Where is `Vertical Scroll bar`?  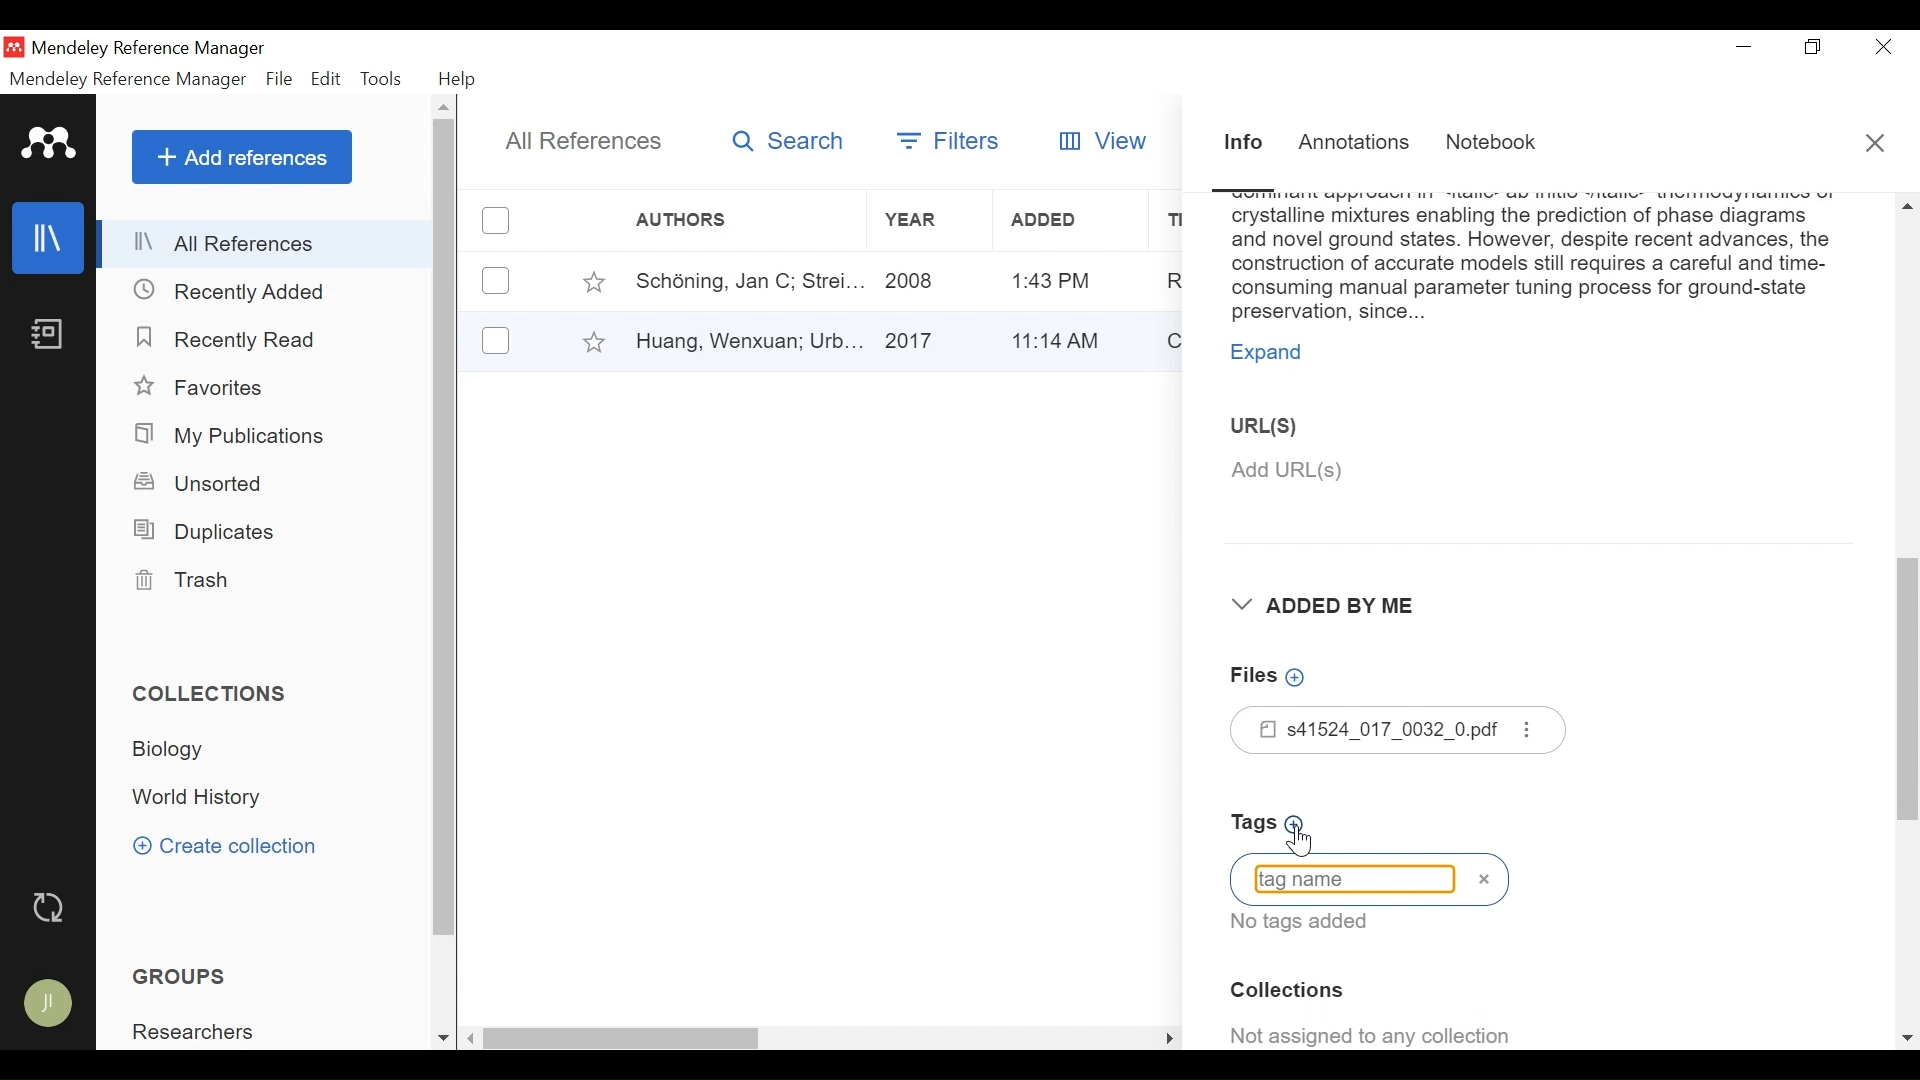 Vertical Scroll bar is located at coordinates (446, 528).